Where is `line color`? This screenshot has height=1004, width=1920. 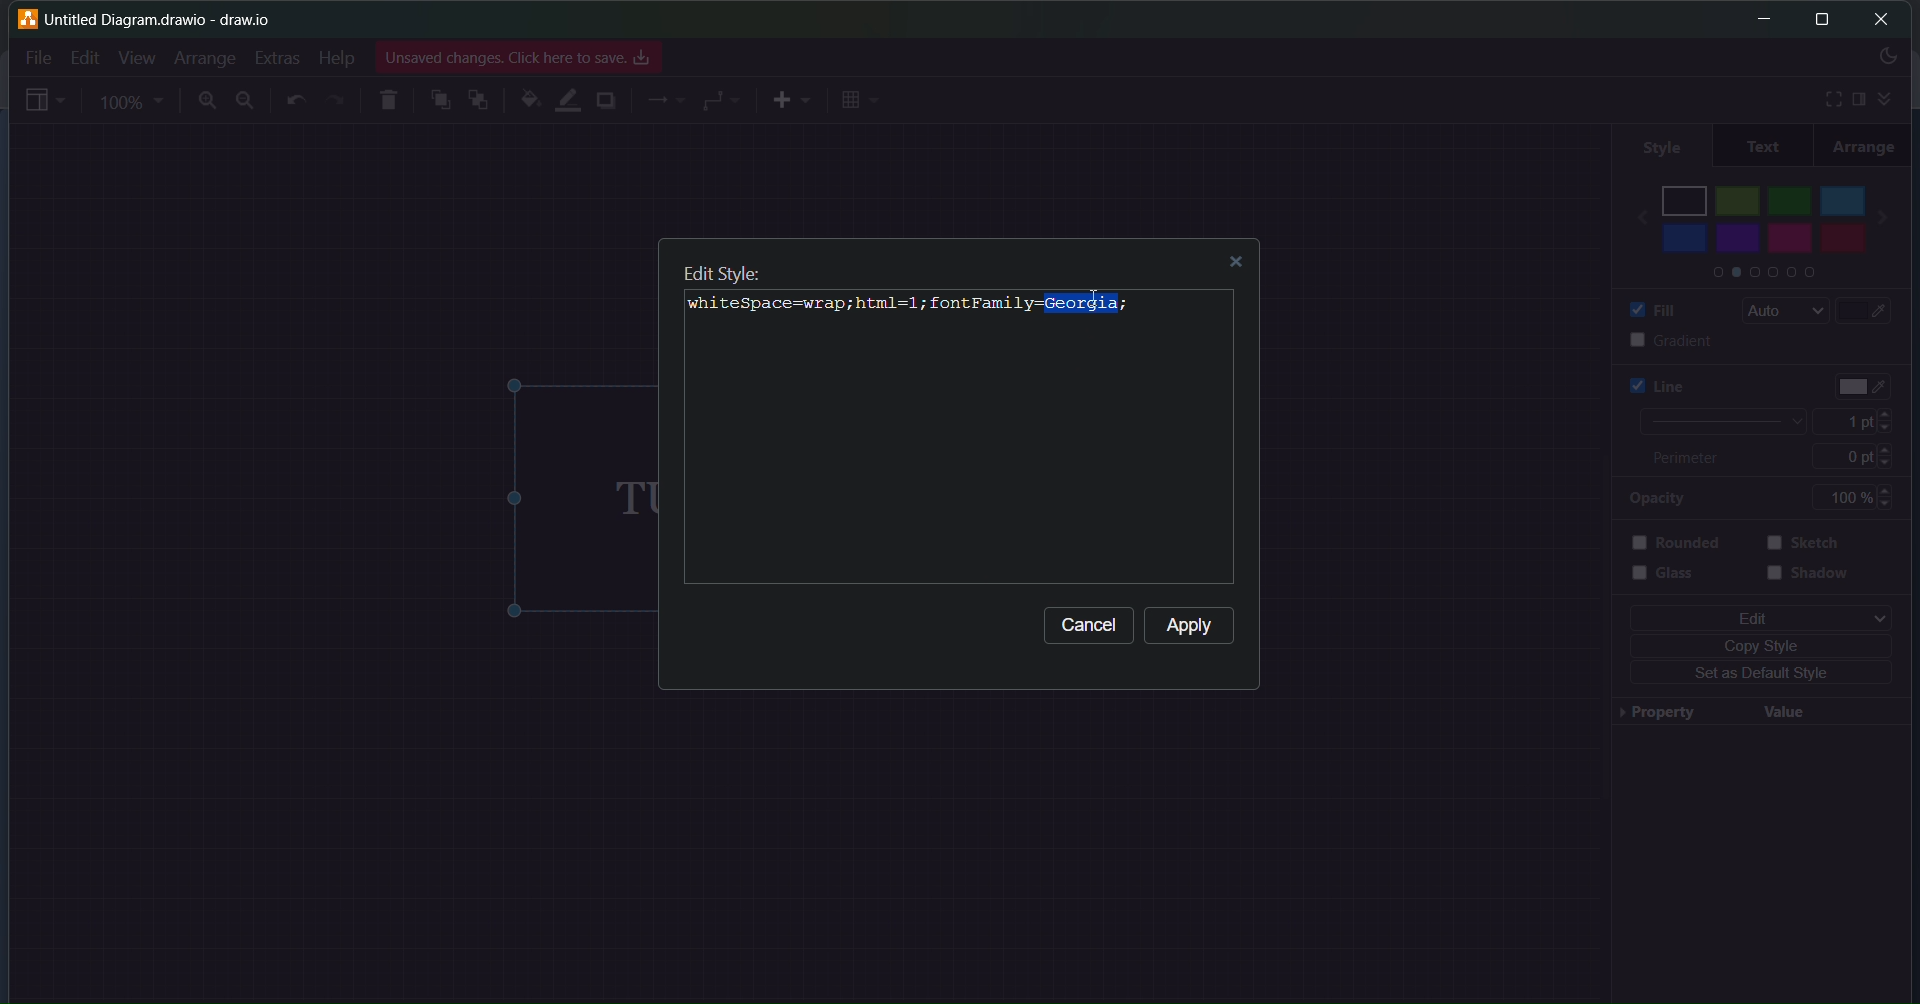 line color is located at coordinates (567, 98).